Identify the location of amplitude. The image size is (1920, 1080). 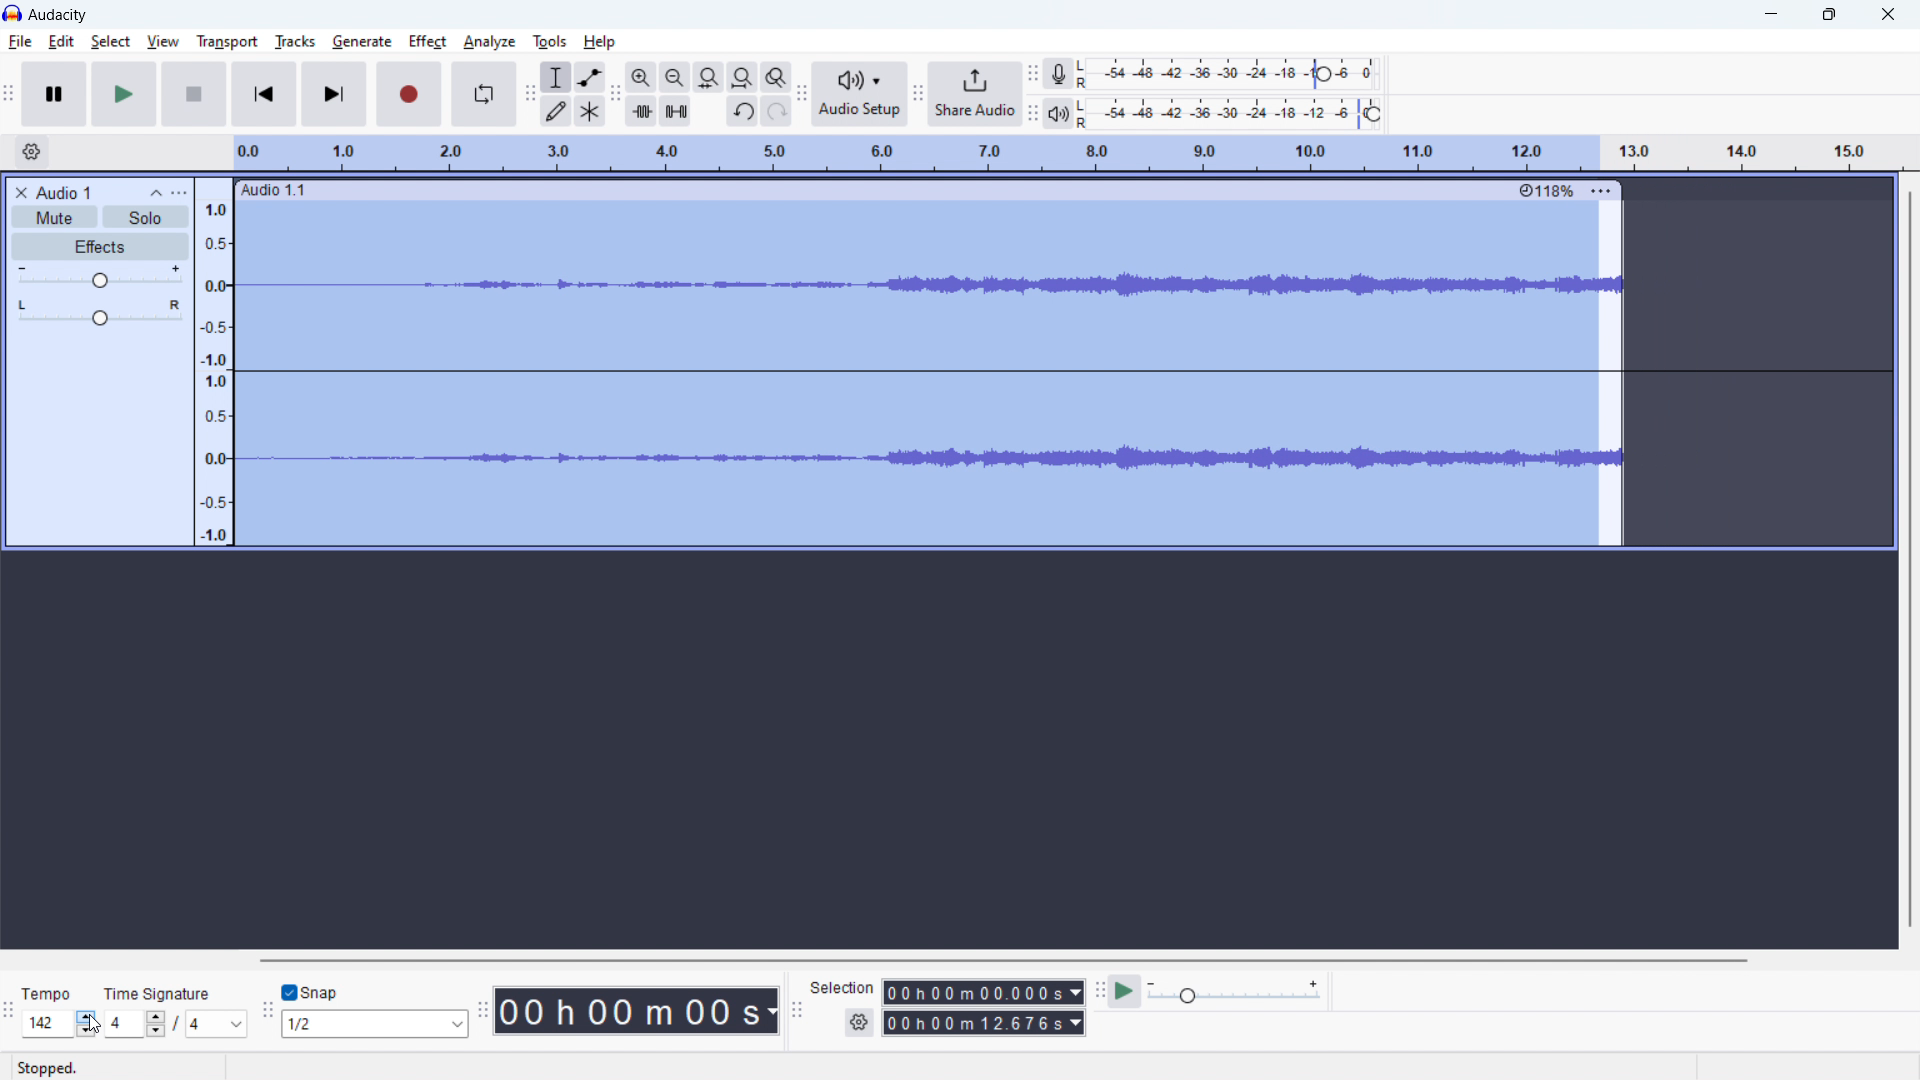
(215, 362).